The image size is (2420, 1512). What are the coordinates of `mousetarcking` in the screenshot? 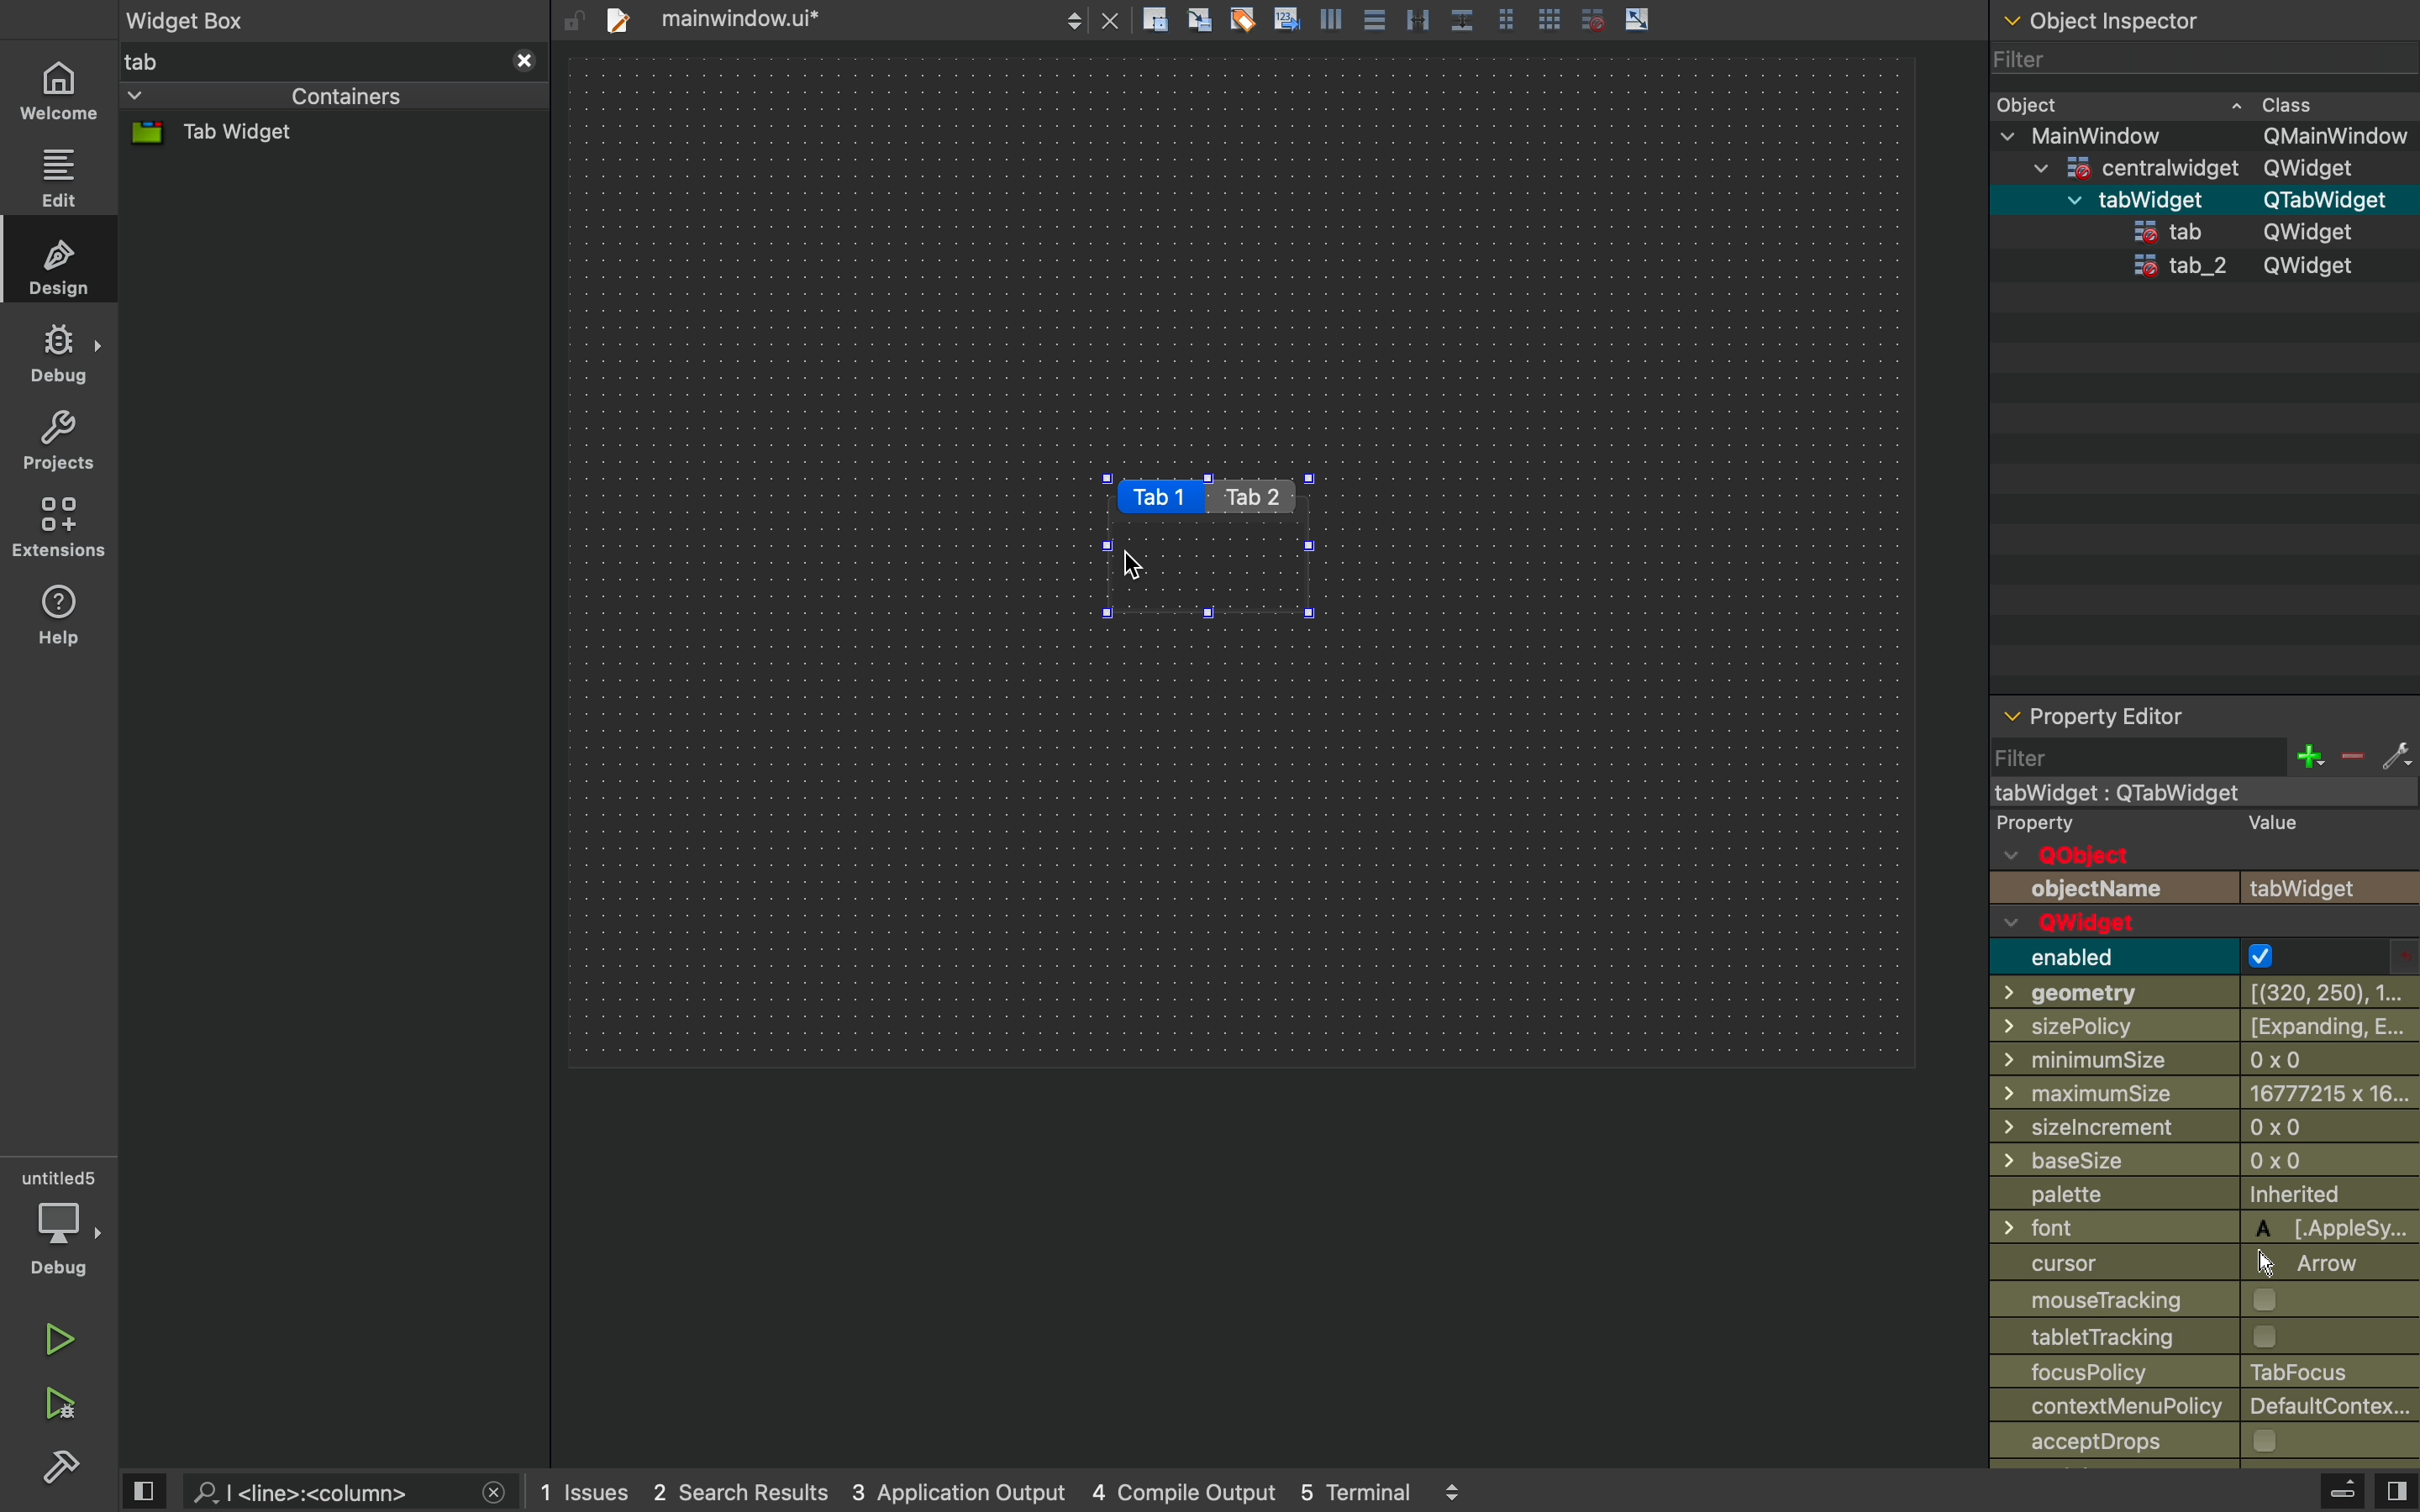 It's located at (2196, 1301).